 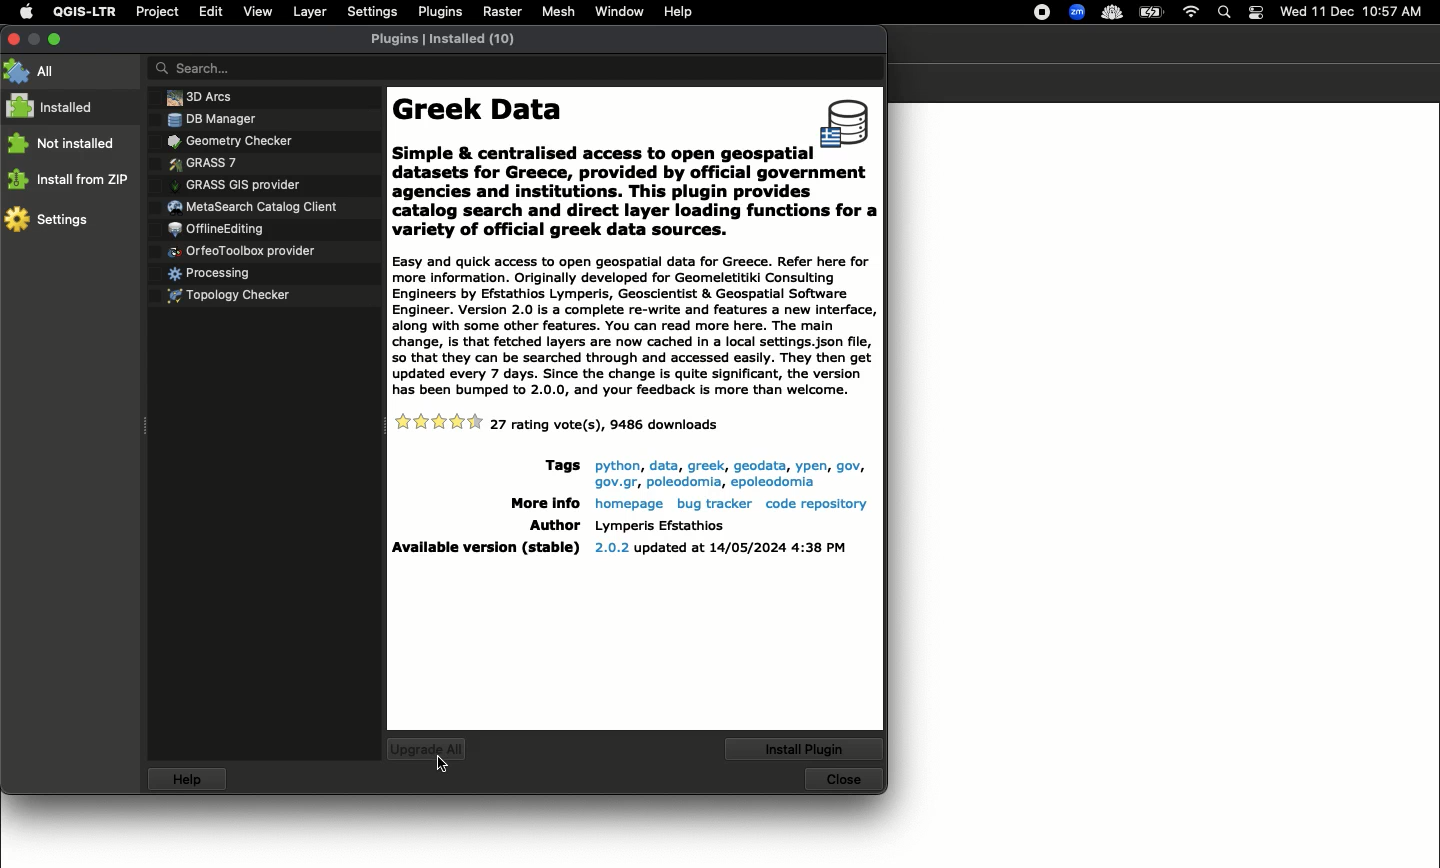 What do you see at coordinates (551, 525) in the screenshot?
I see `author` at bounding box center [551, 525].